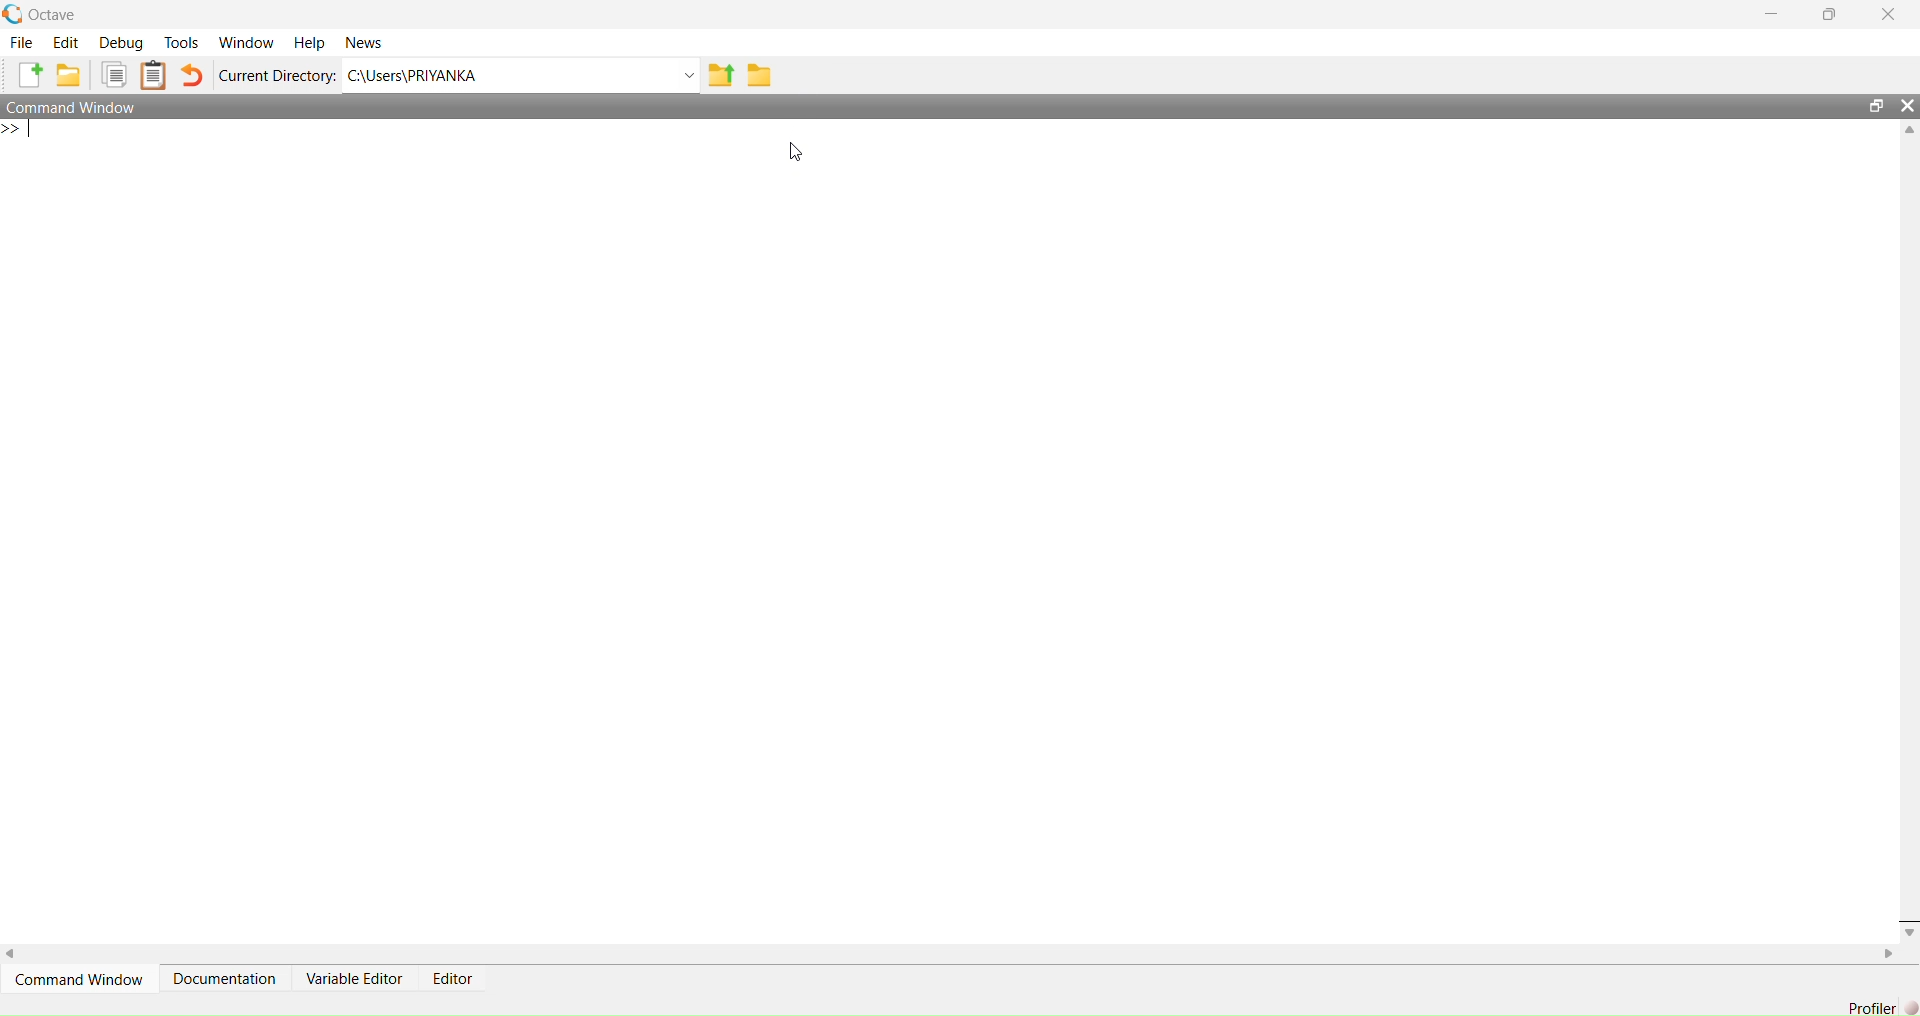 Image resolution: width=1920 pixels, height=1016 pixels. Describe the element at coordinates (355, 978) in the screenshot. I see `Variable Editor` at that location.